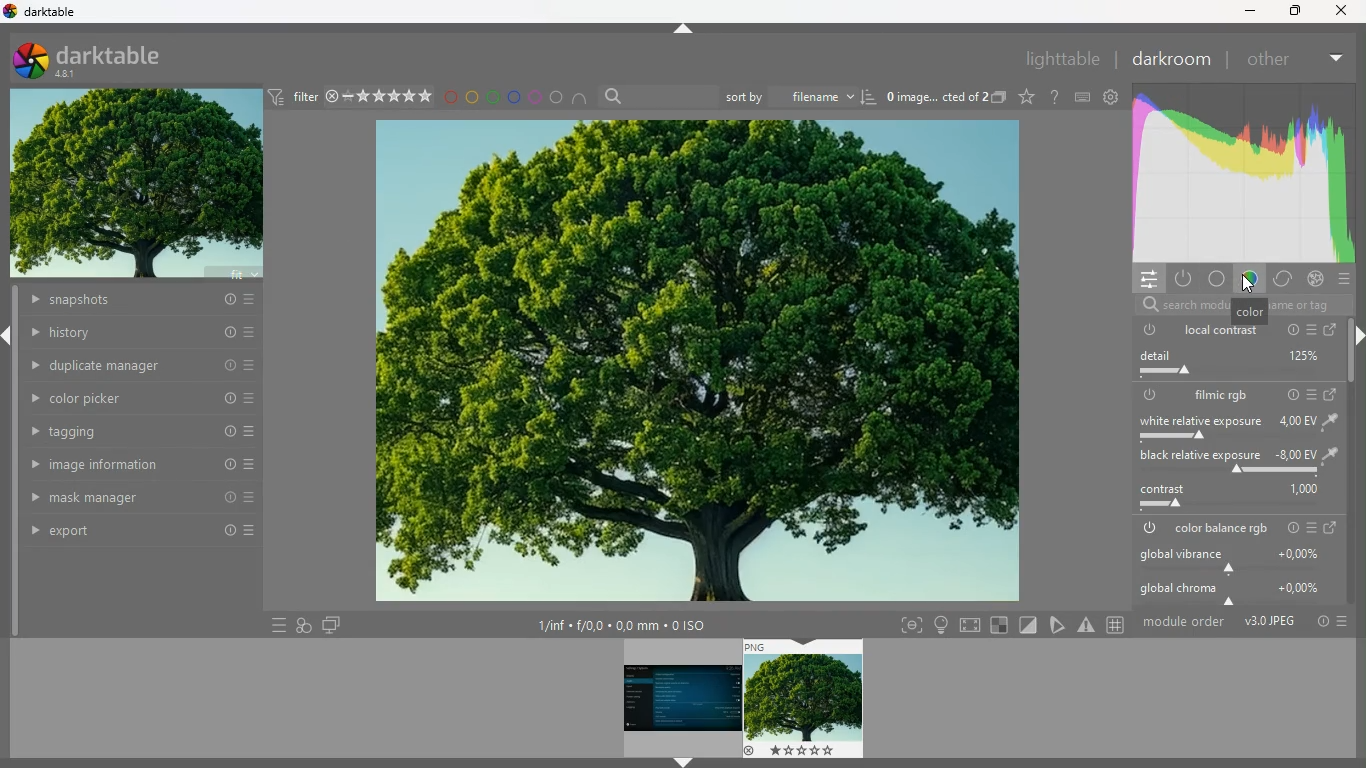 Image resolution: width=1366 pixels, height=768 pixels. What do you see at coordinates (1056, 97) in the screenshot?
I see `doubt` at bounding box center [1056, 97].